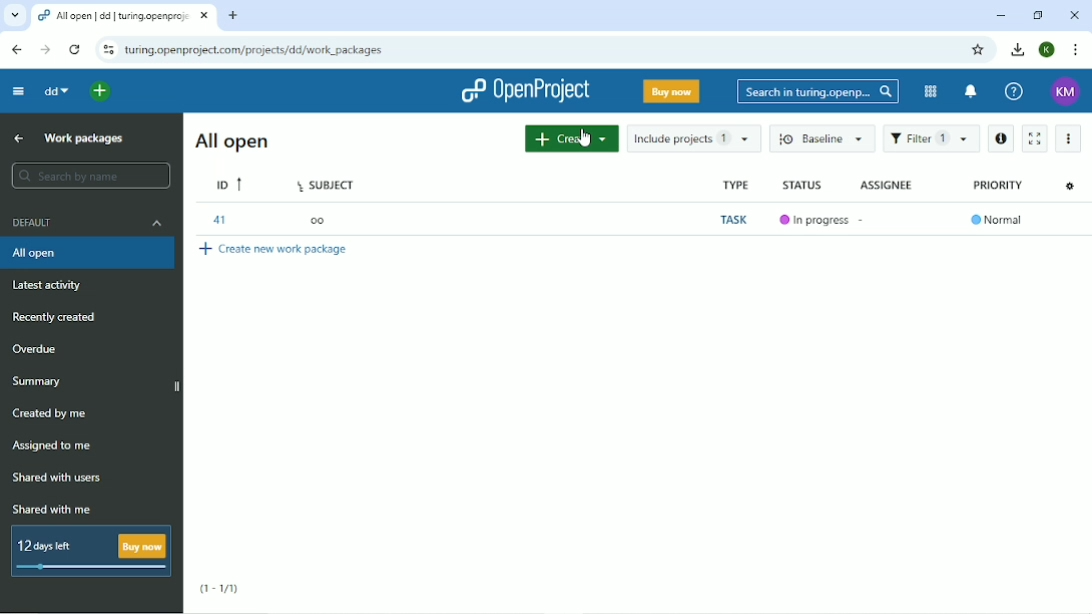 The height and width of the screenshot is (614, 1092). I want to click on Reload this page, so click(76, 49).